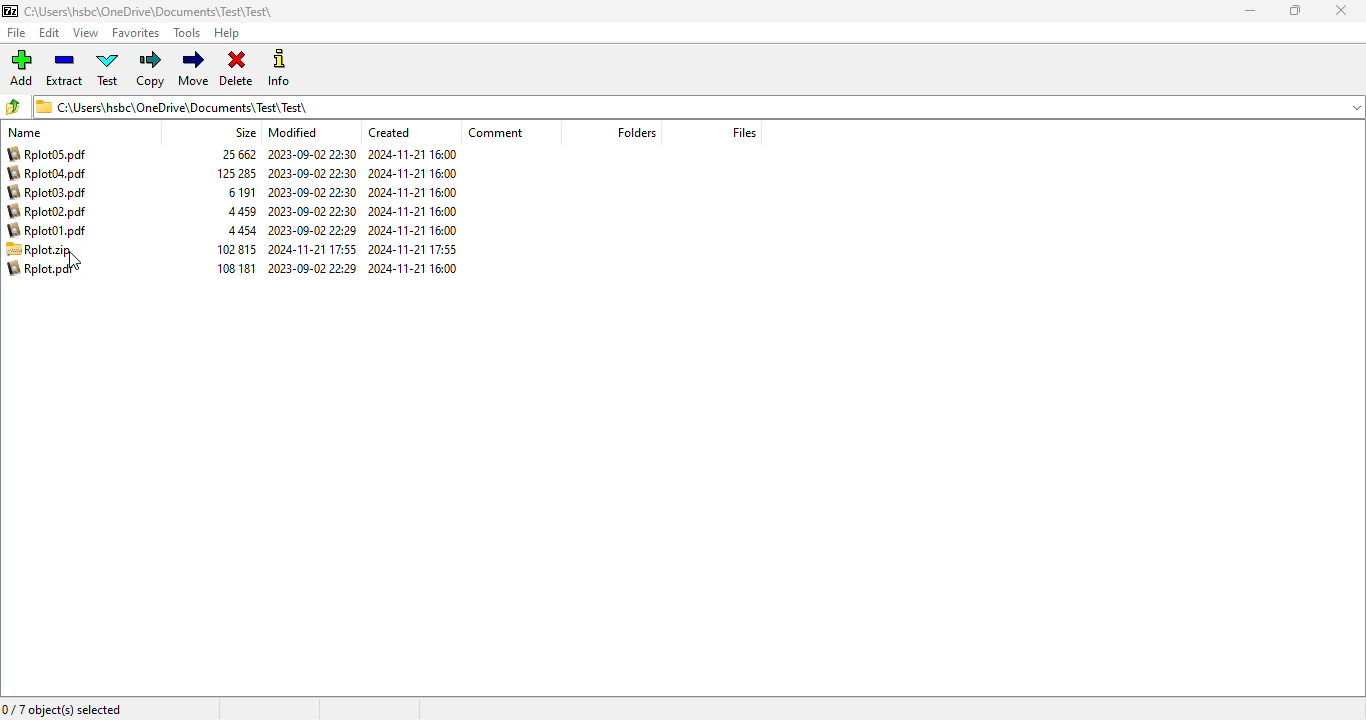 The width and height of the screenshot is (1366, 720). I want to click on Rplot.zip. 102815 2024-11-2117:55 2024-11-21 17:55, so click(236, 249).